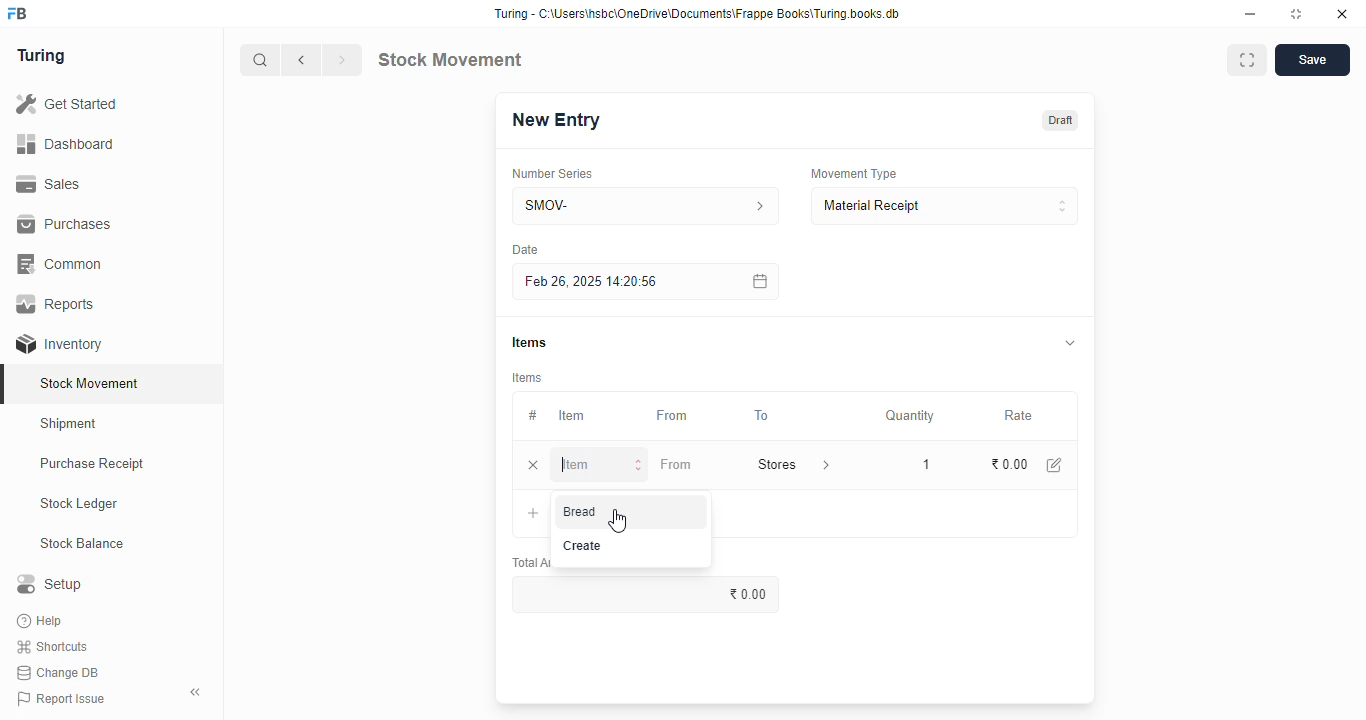 The image size is (1366, 720). I want to click on turing, so click(42, 56).